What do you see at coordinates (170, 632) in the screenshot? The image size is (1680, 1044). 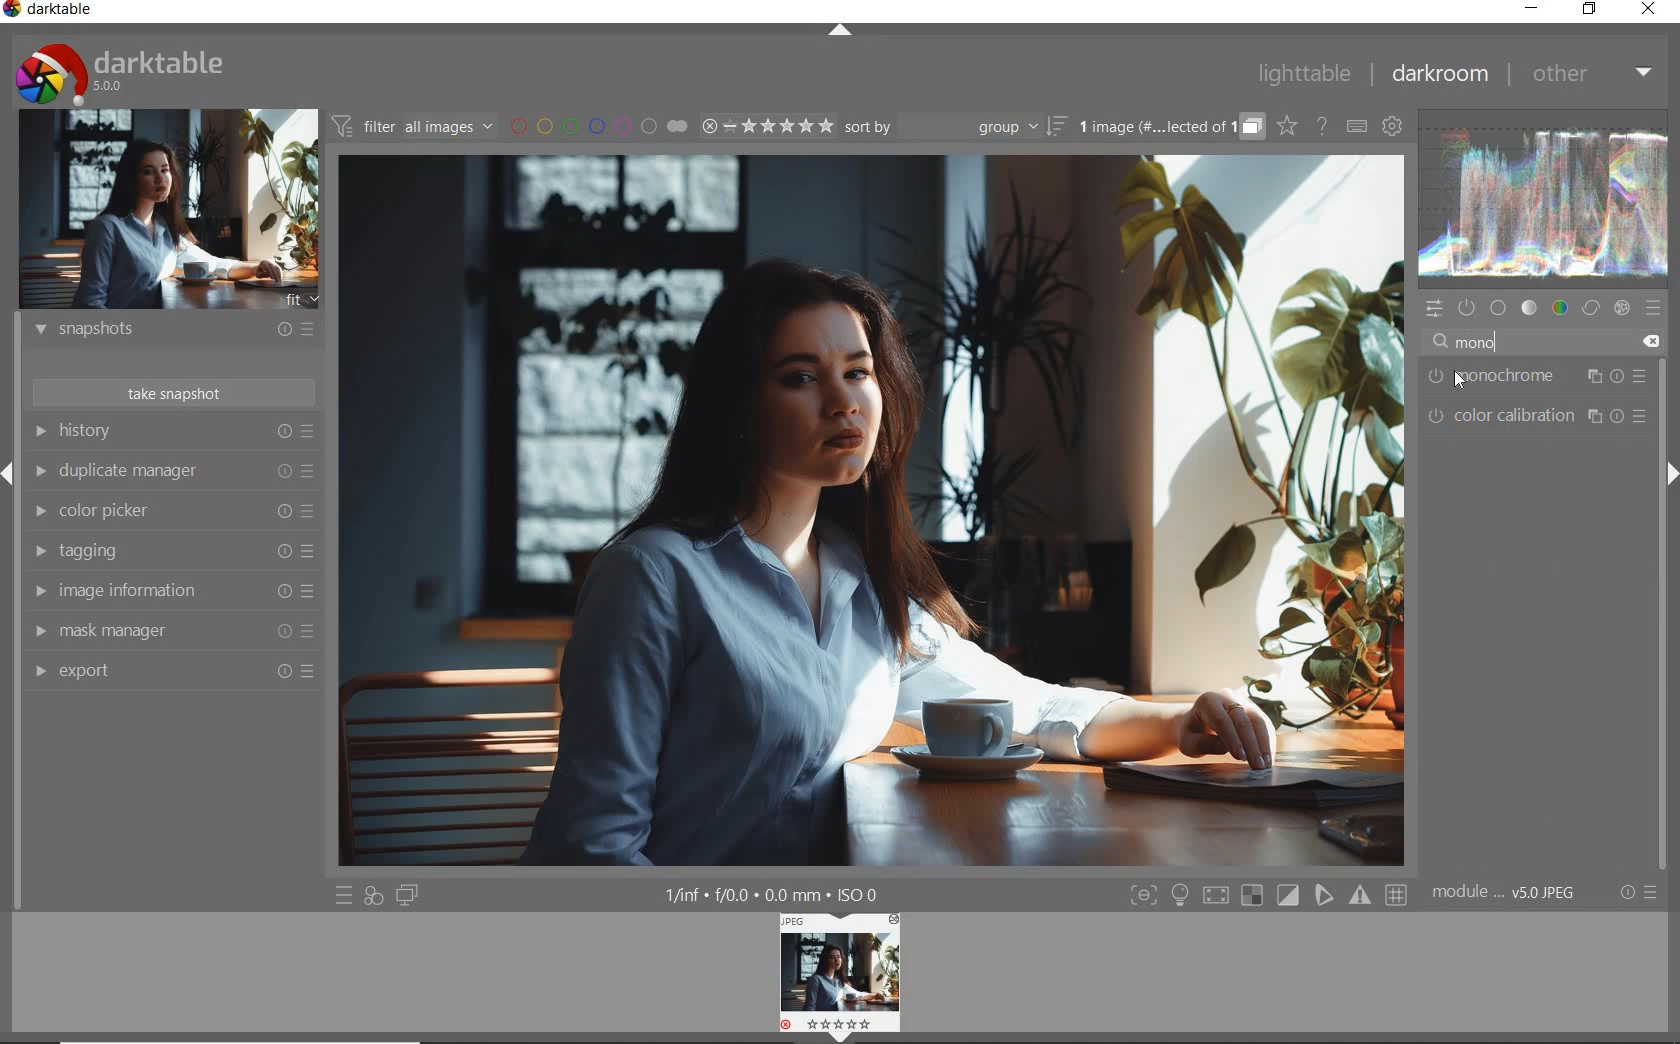 I see `mask manager` at bounding box center [170, 632].